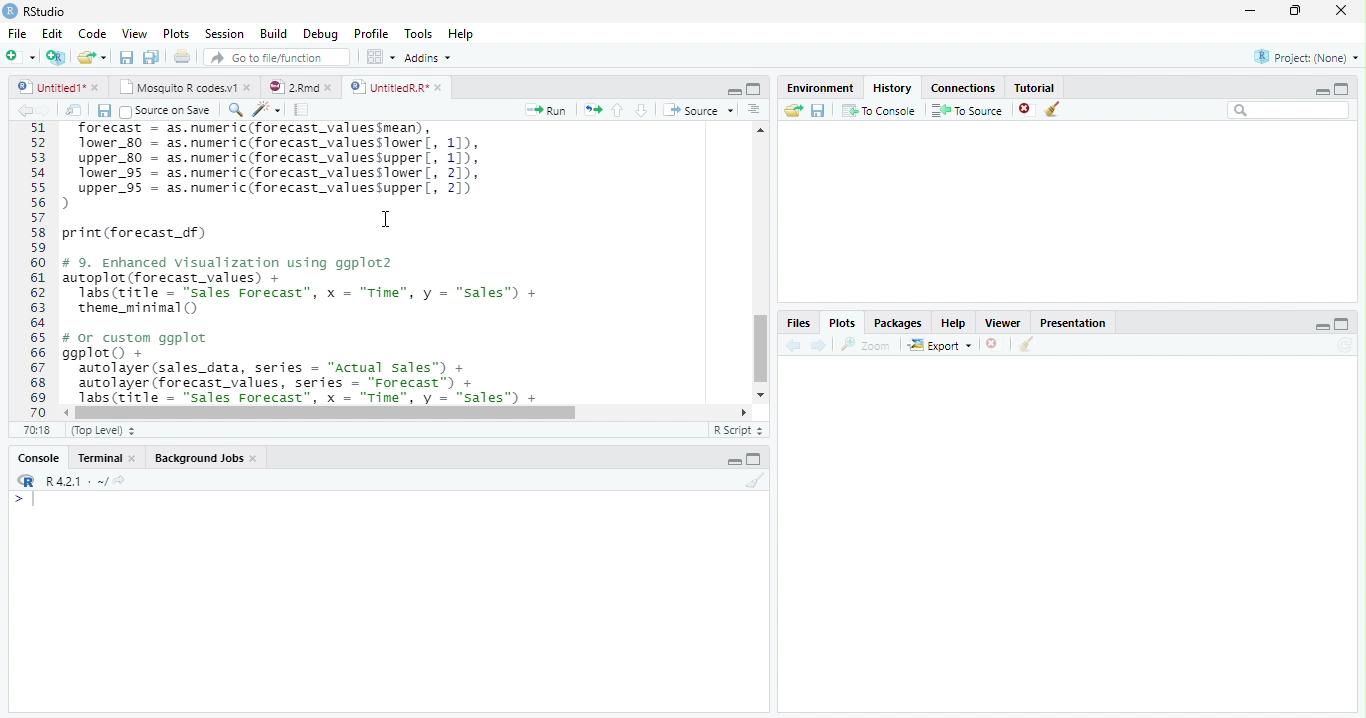 The image size is (1366, 718). I want to click on Connections, so click(963, 88).